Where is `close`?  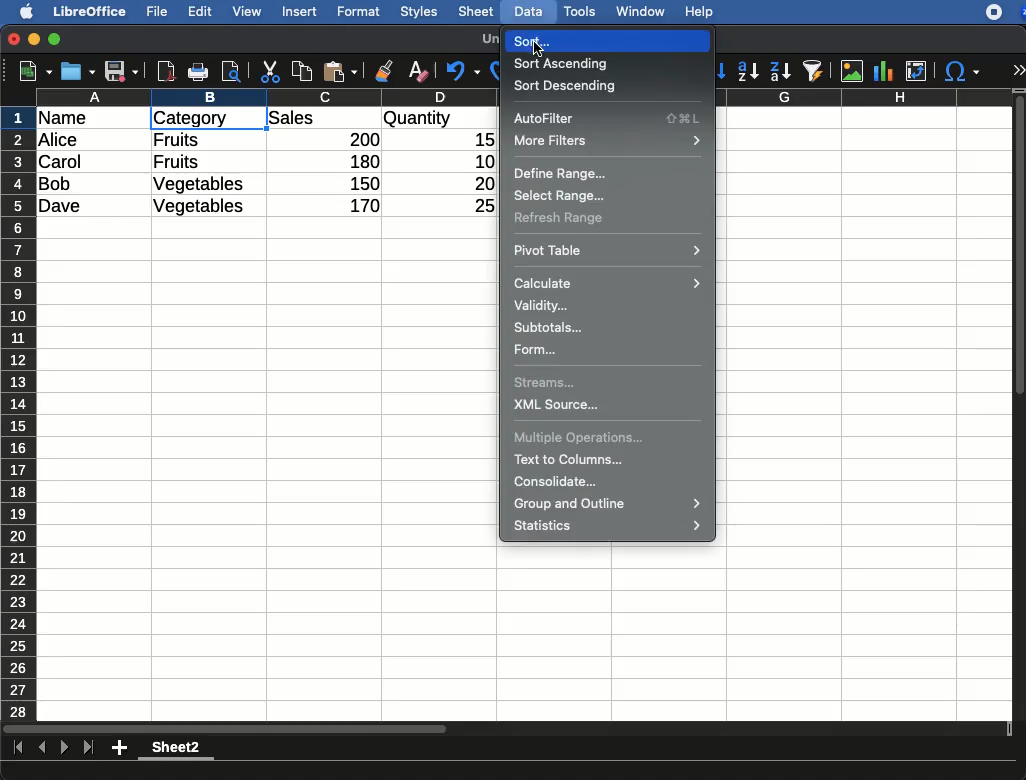 close is located at coordinates (15, 41).